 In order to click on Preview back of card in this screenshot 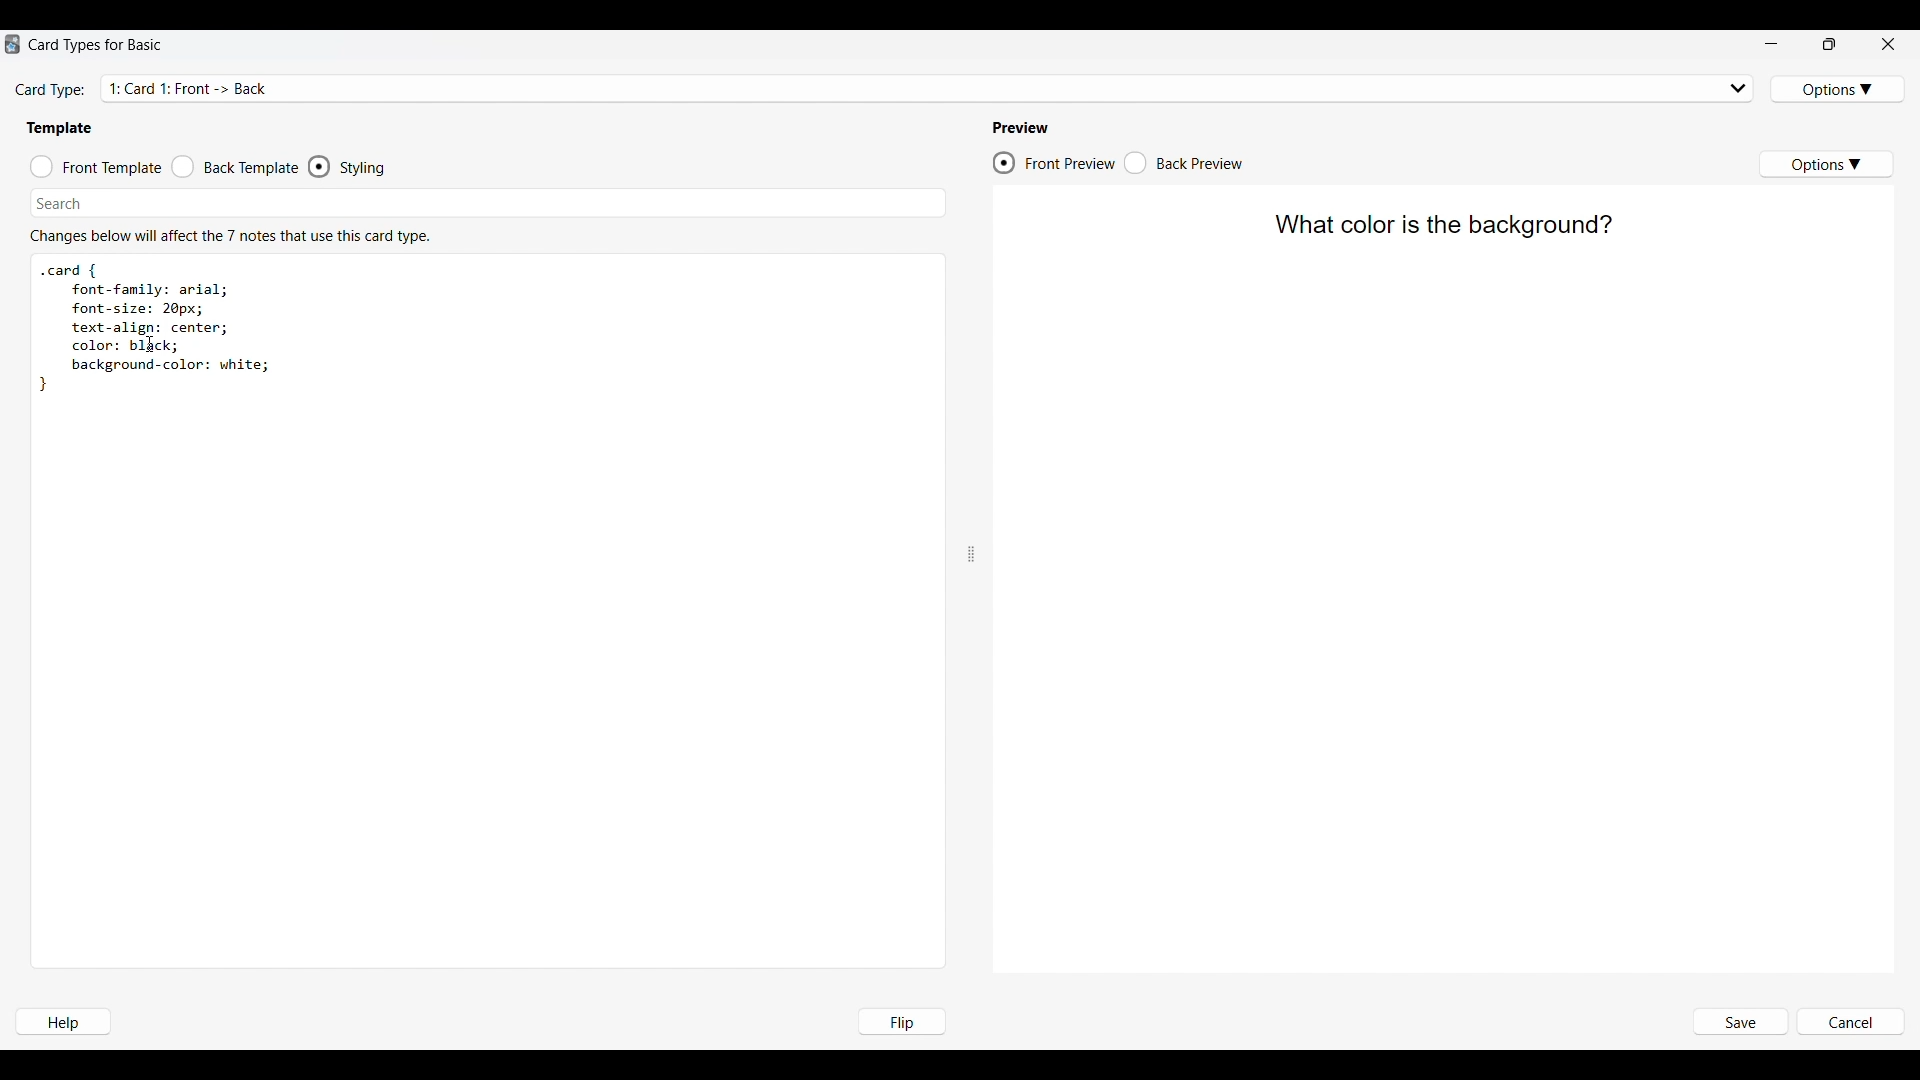, I will do `click(1184, 163)`.